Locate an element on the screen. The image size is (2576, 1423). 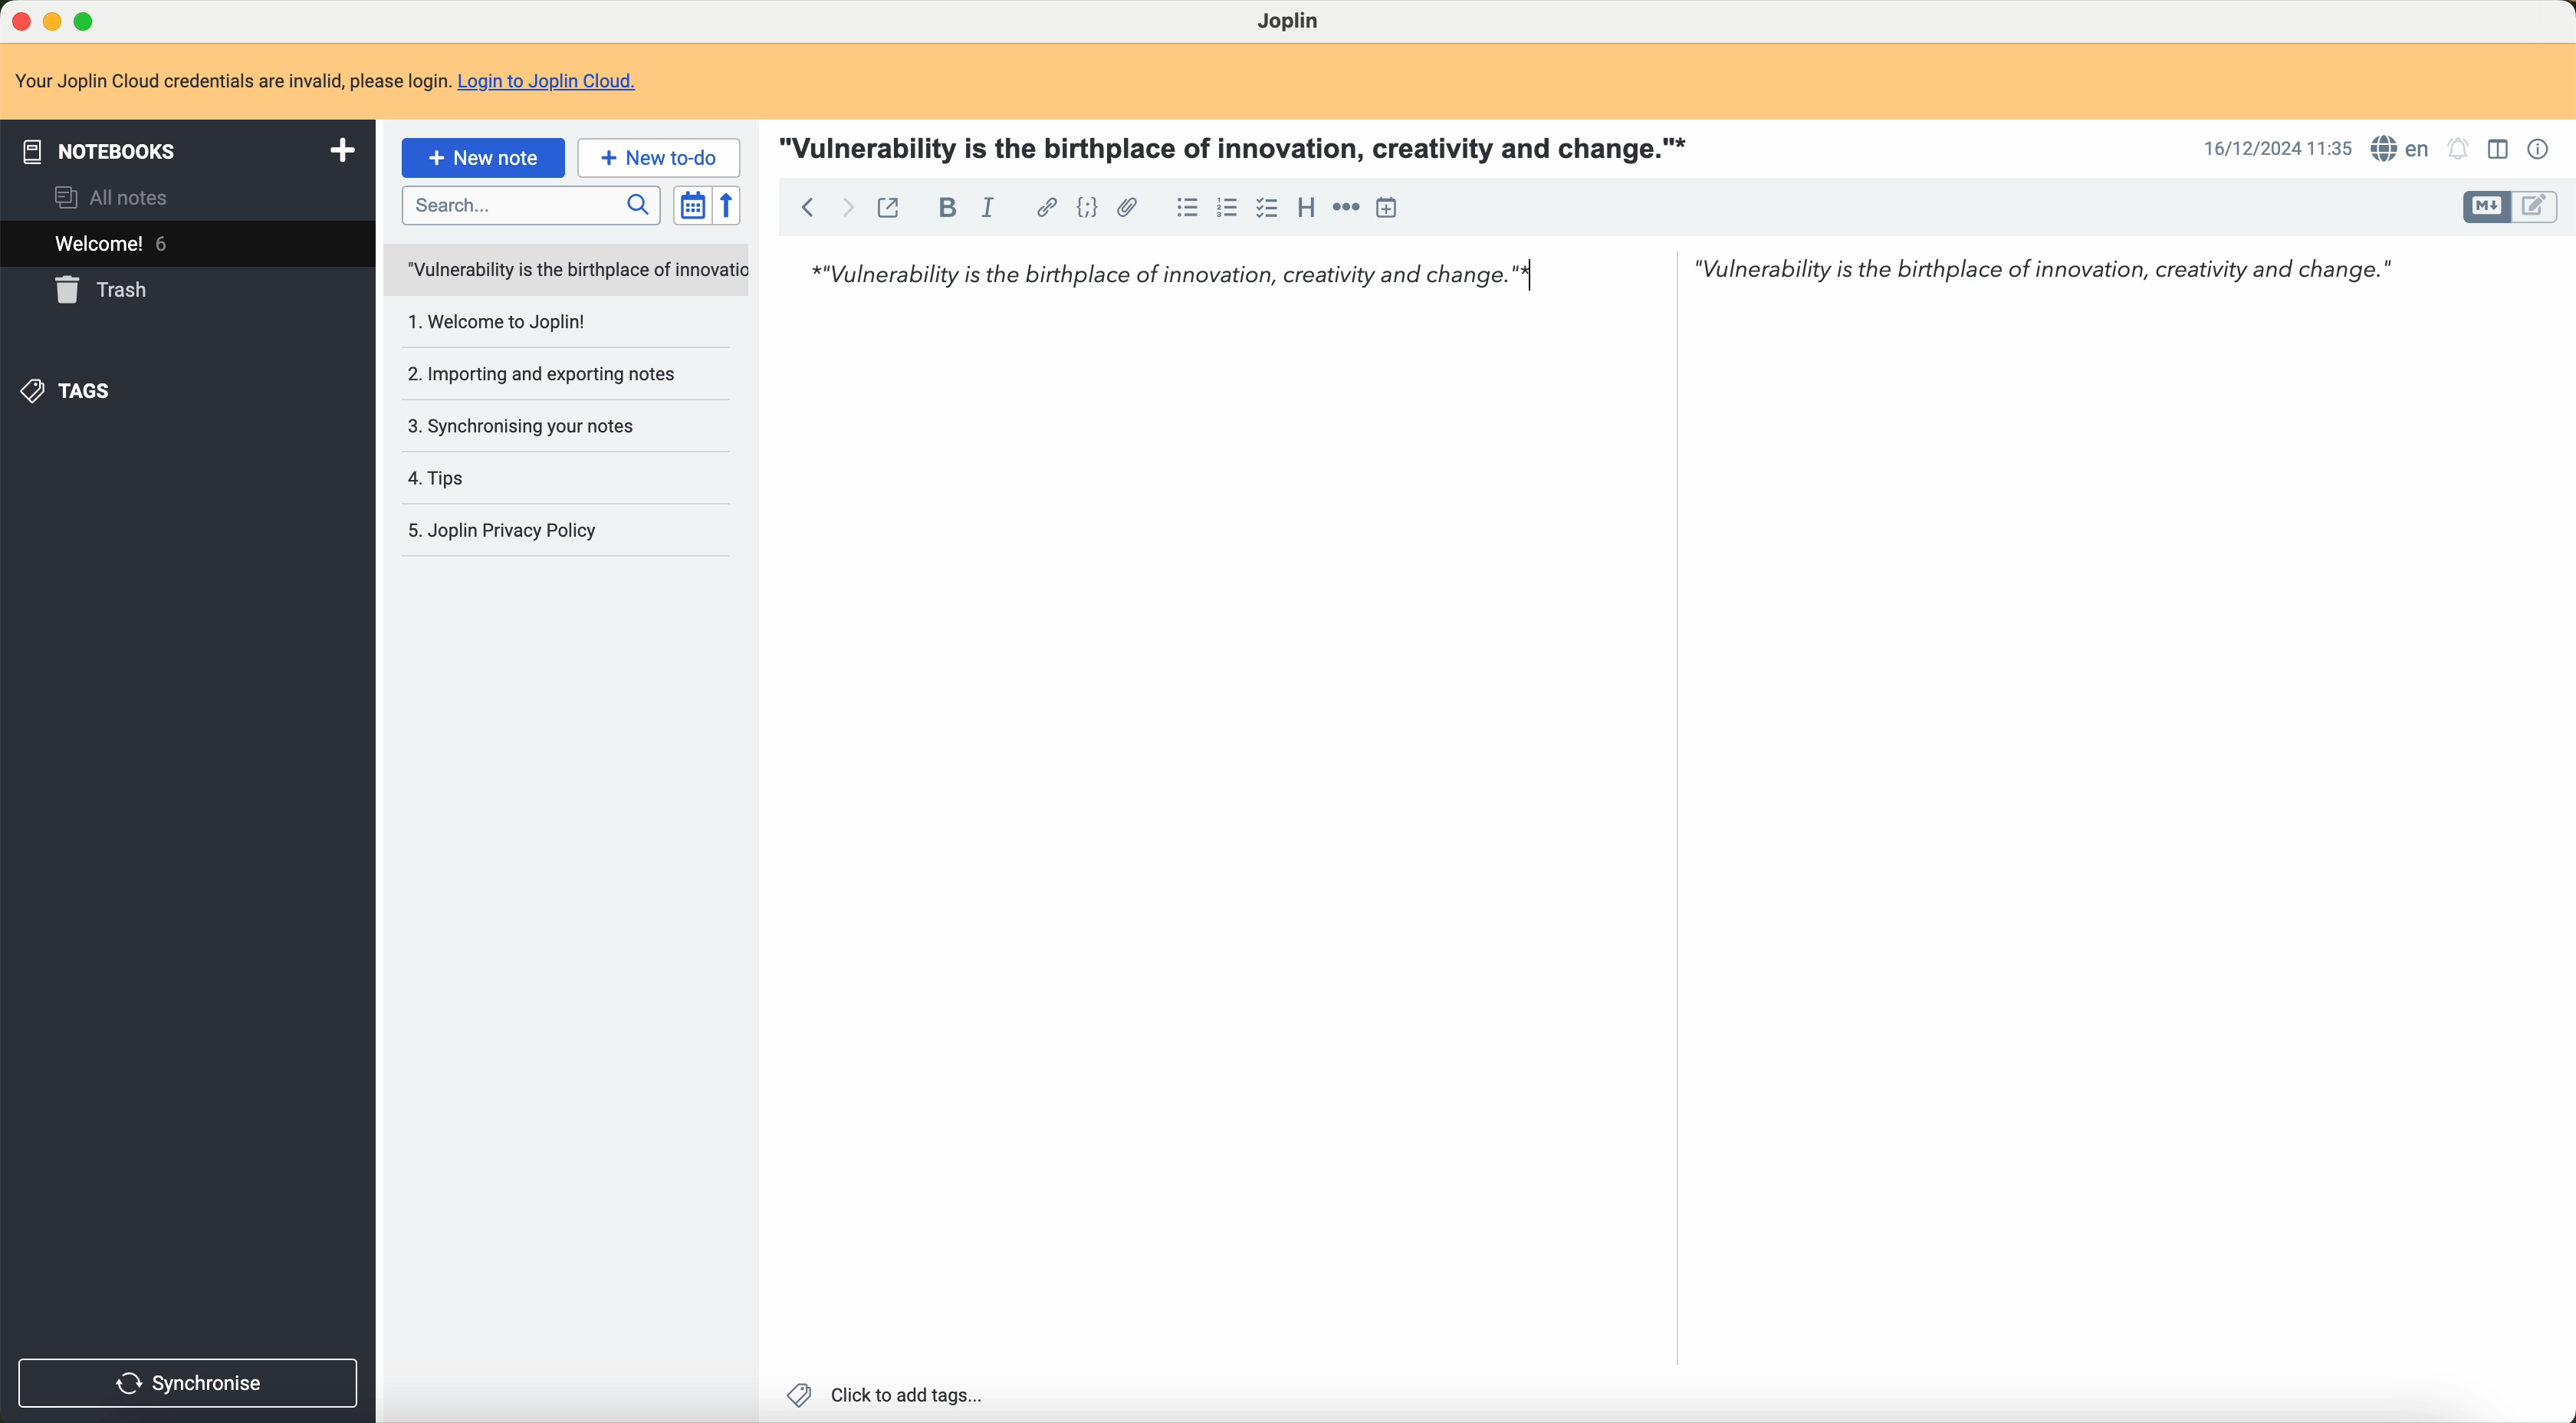
horizontal rule is located at coordinates (1346, 207).